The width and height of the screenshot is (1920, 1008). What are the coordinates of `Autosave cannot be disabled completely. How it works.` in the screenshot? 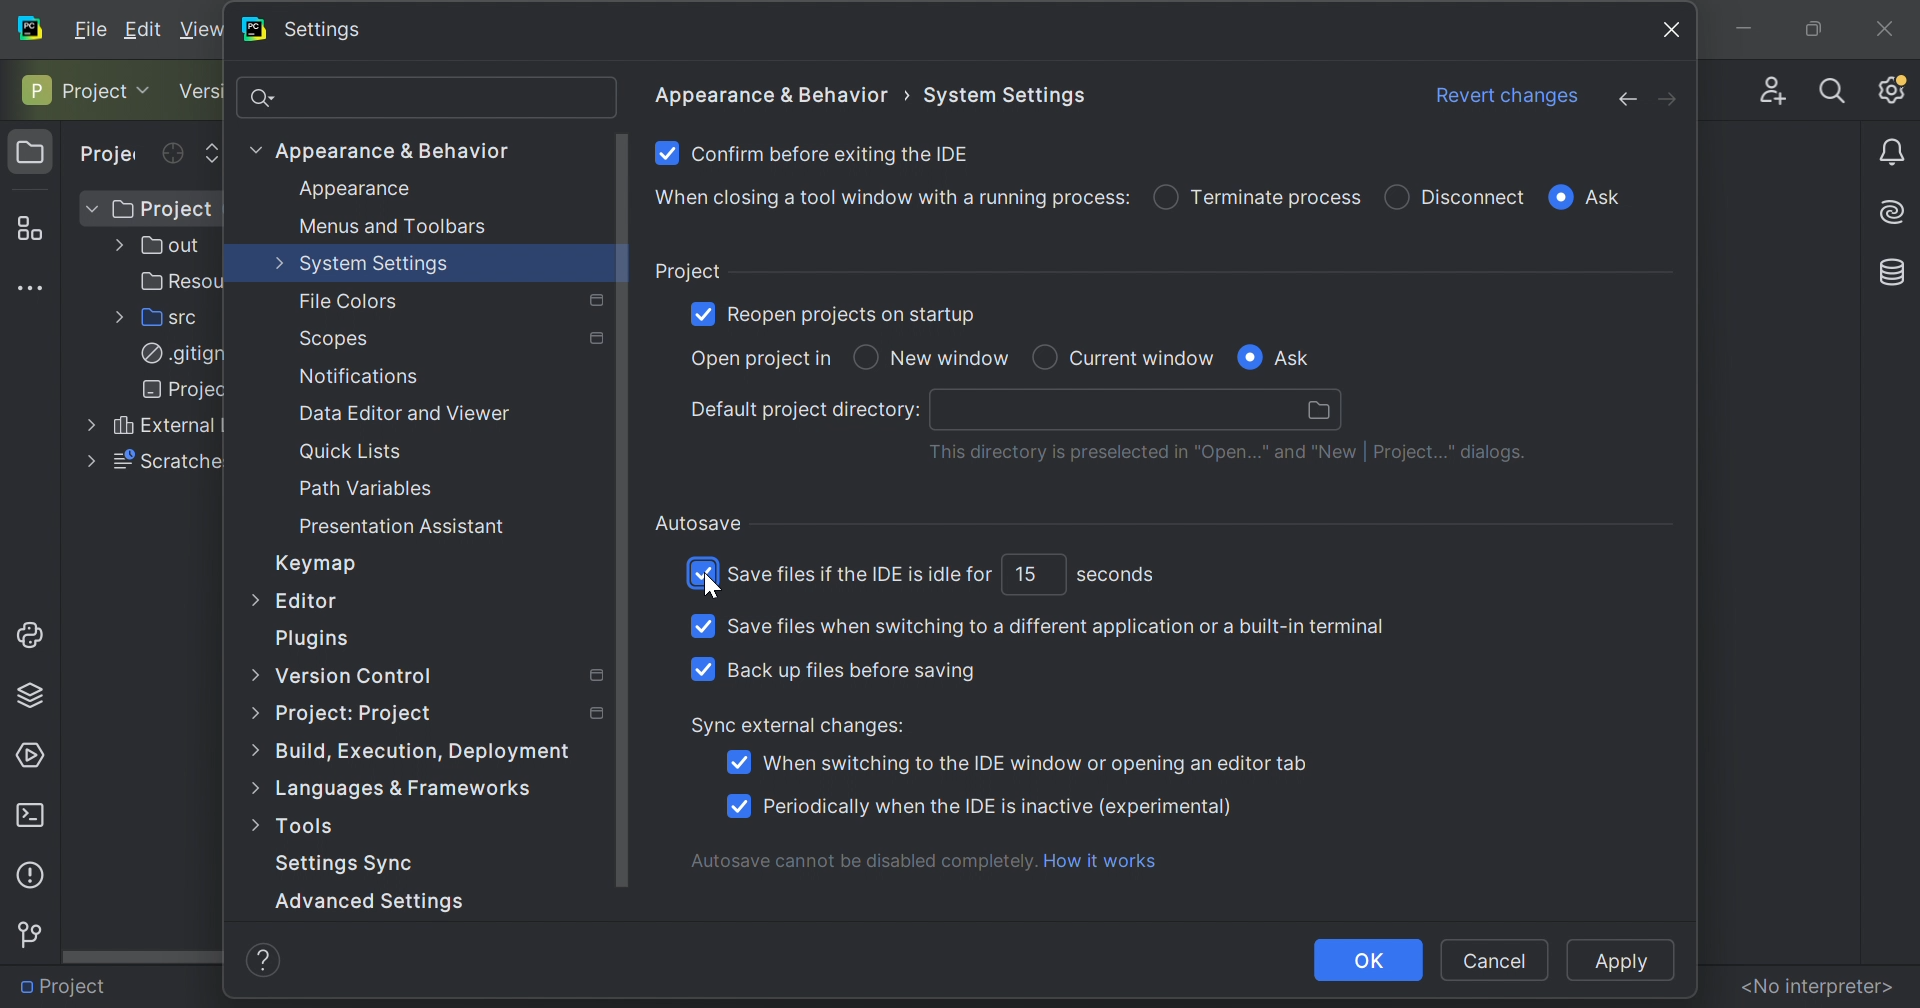 It's located at (931, 859).